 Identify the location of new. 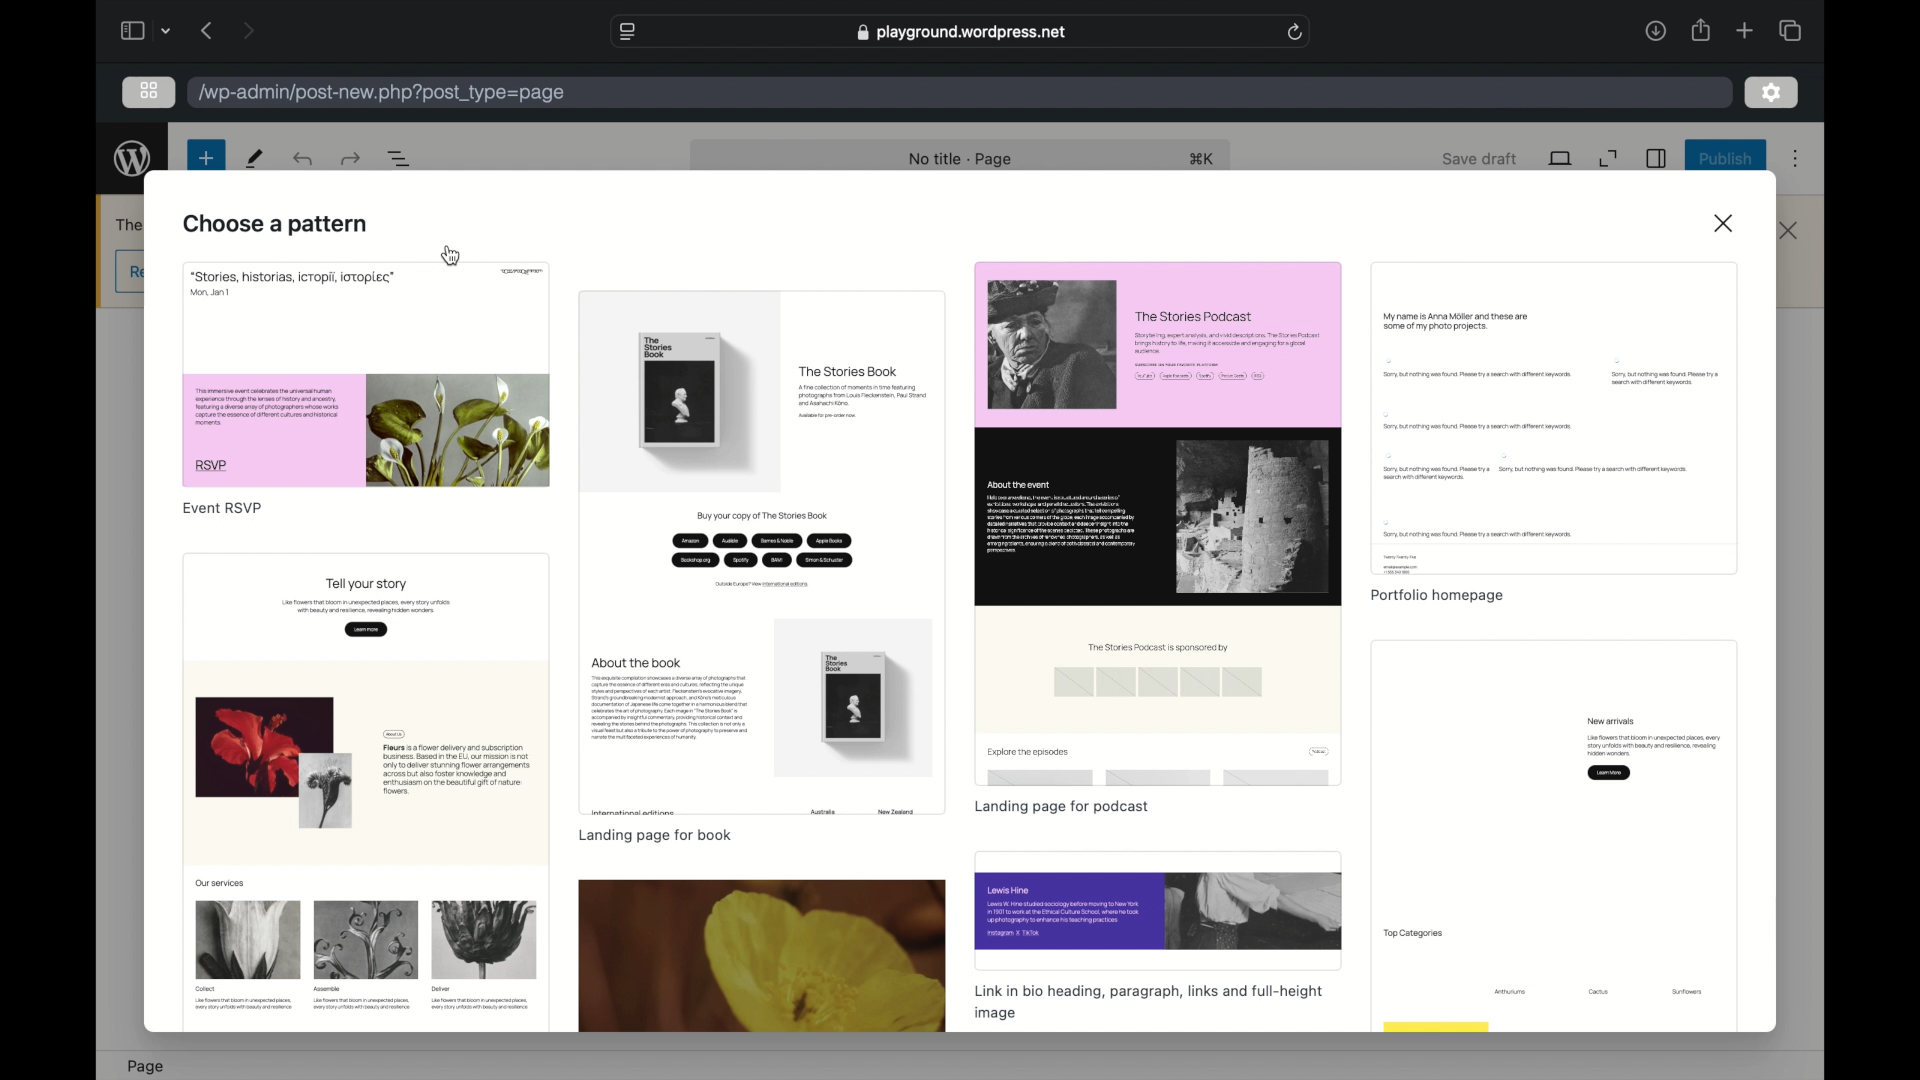
(204, 159).